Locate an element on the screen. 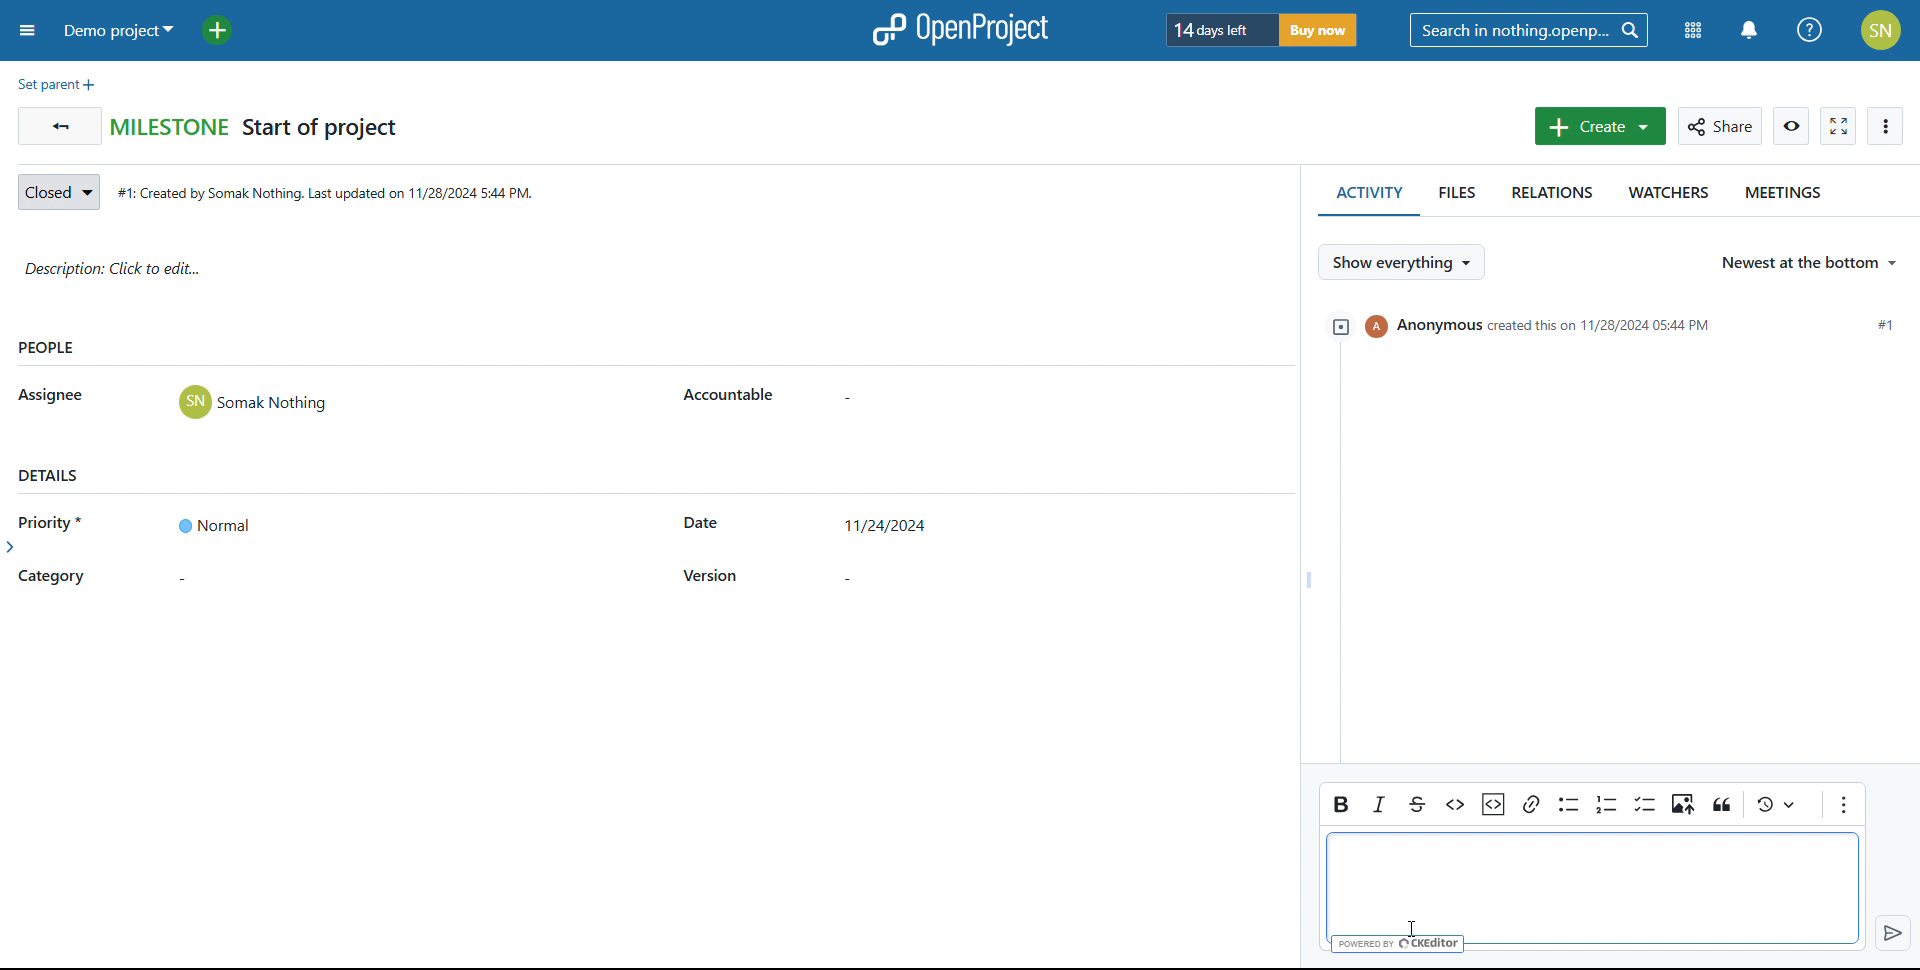 The width and height of the screenshot is (1920, 970). more is located at coordinates (1843, 804).